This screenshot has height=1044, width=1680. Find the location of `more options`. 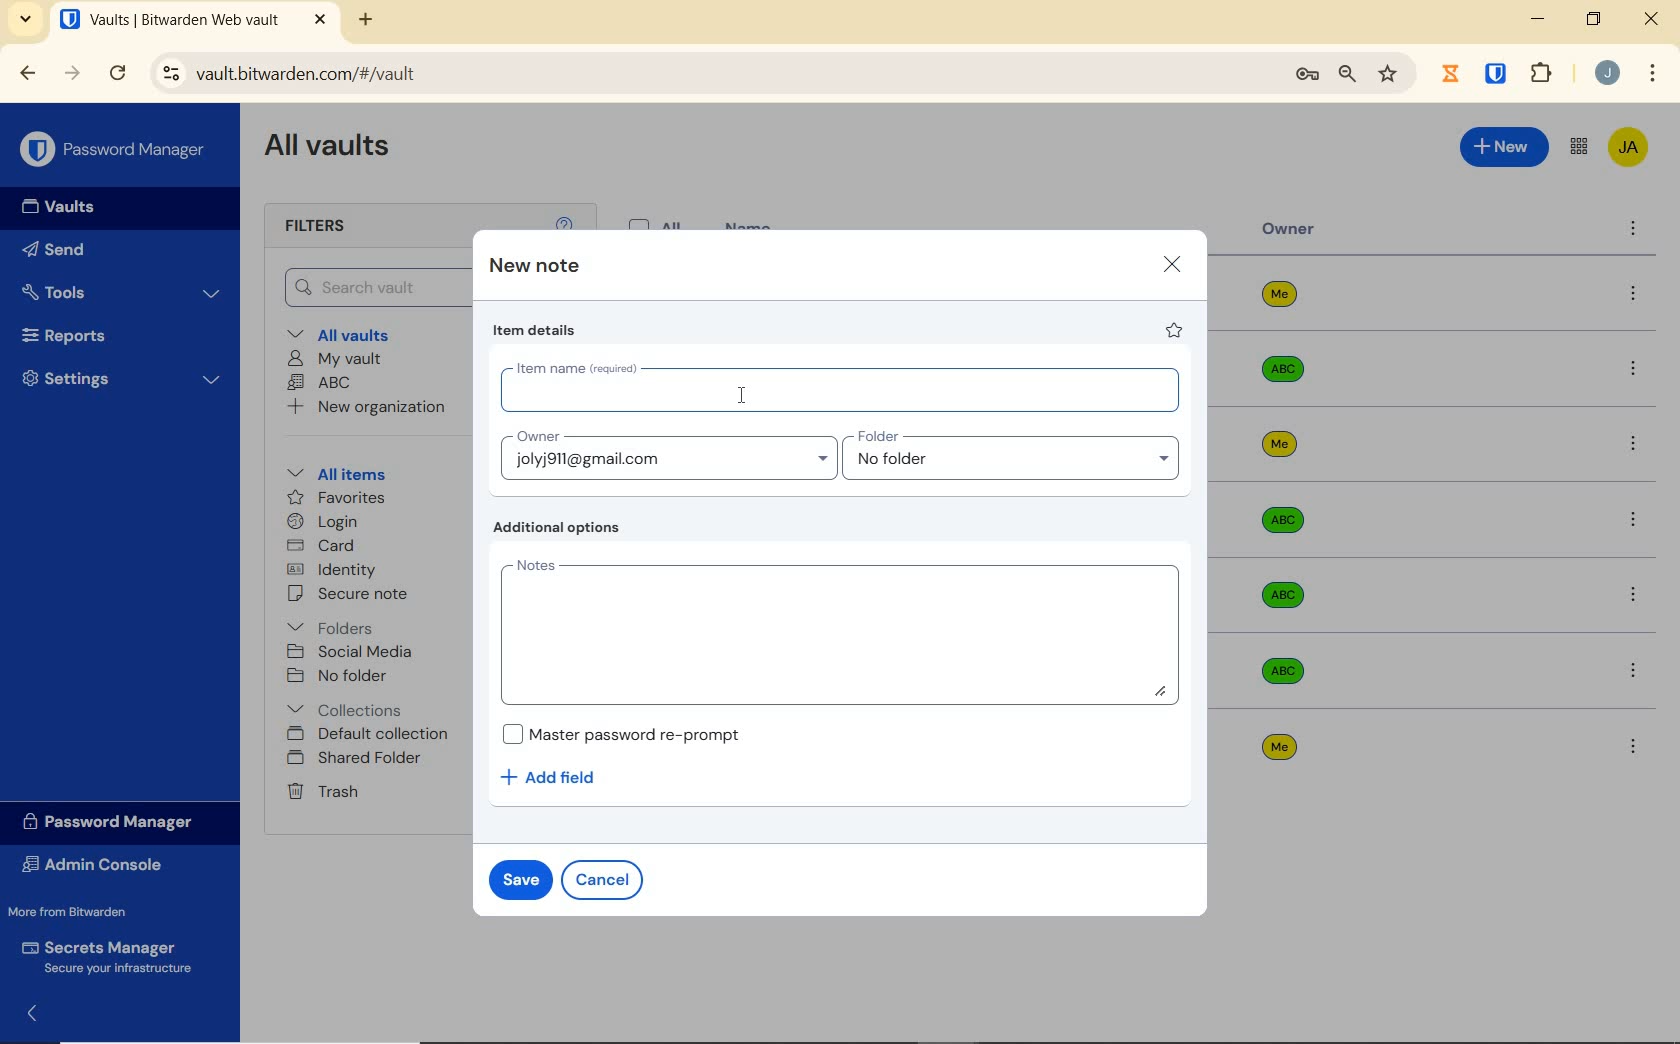

more options is located at coordinates (1633, 231).